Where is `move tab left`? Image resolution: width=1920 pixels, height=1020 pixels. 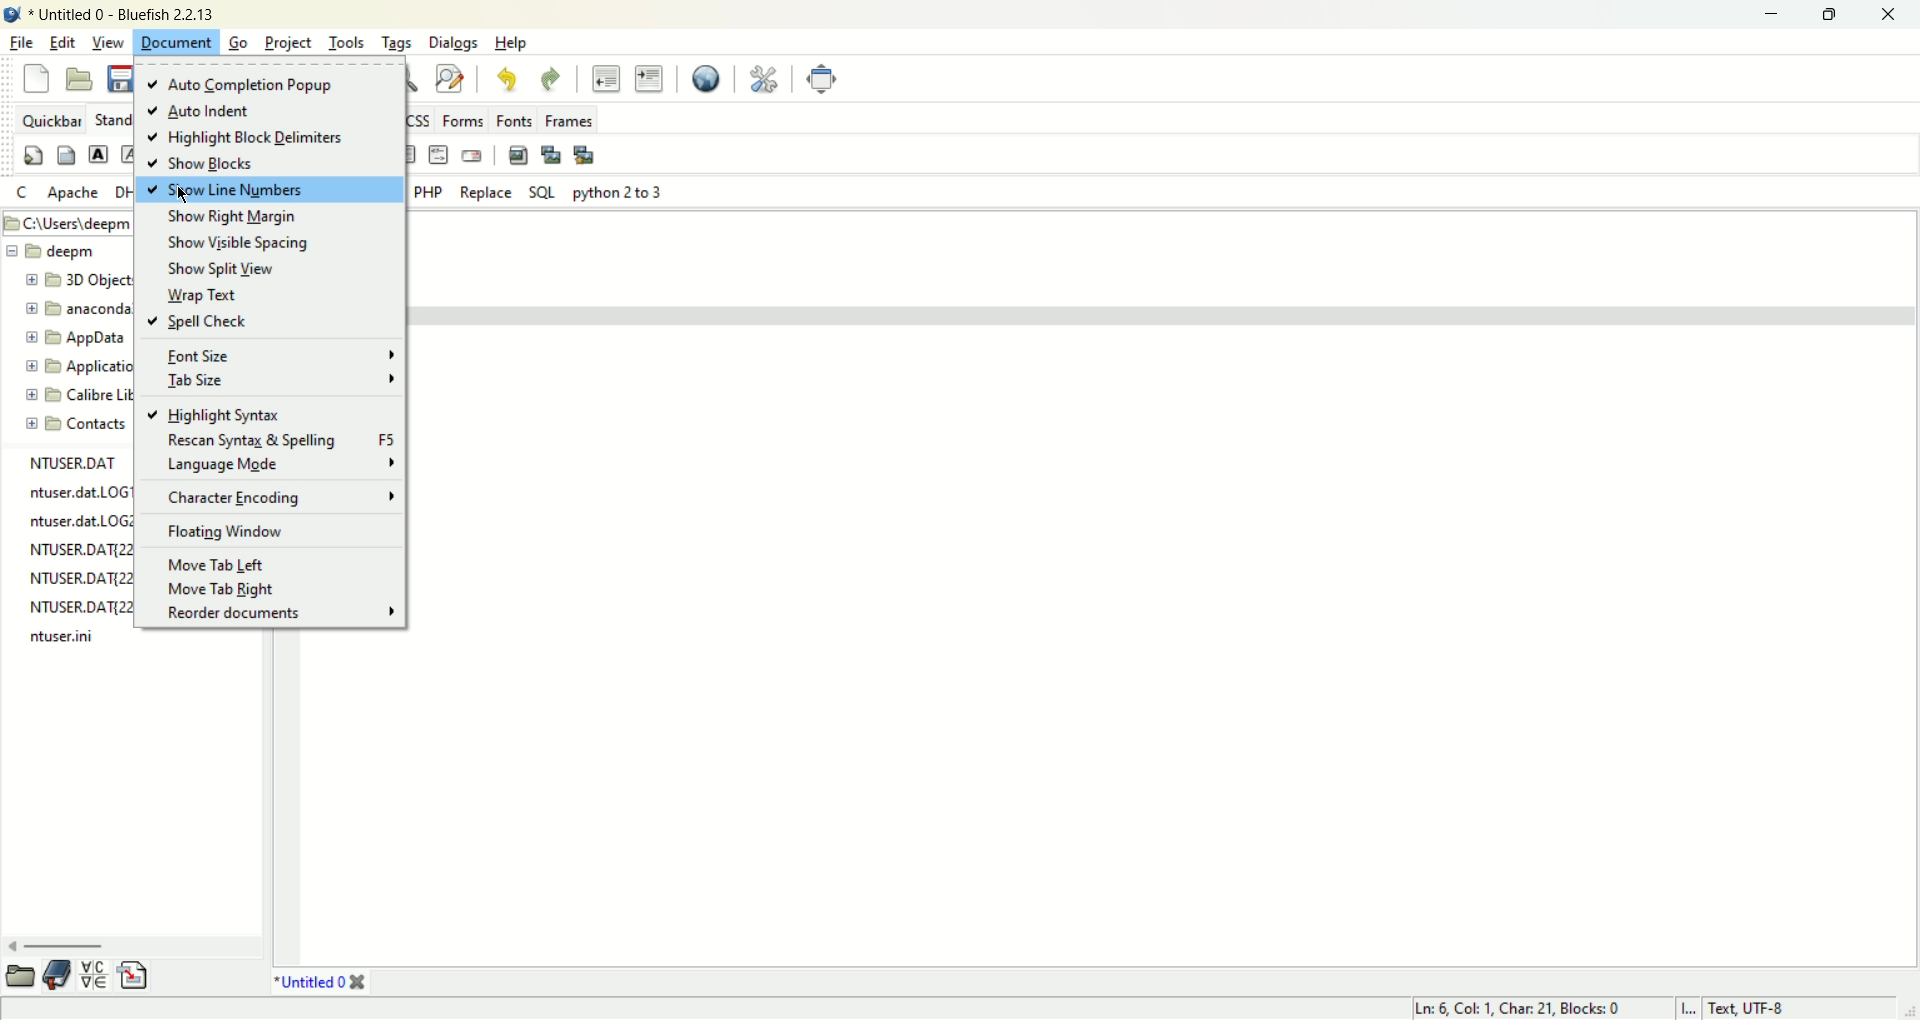
move tab left is located at coordinates (218, 563).